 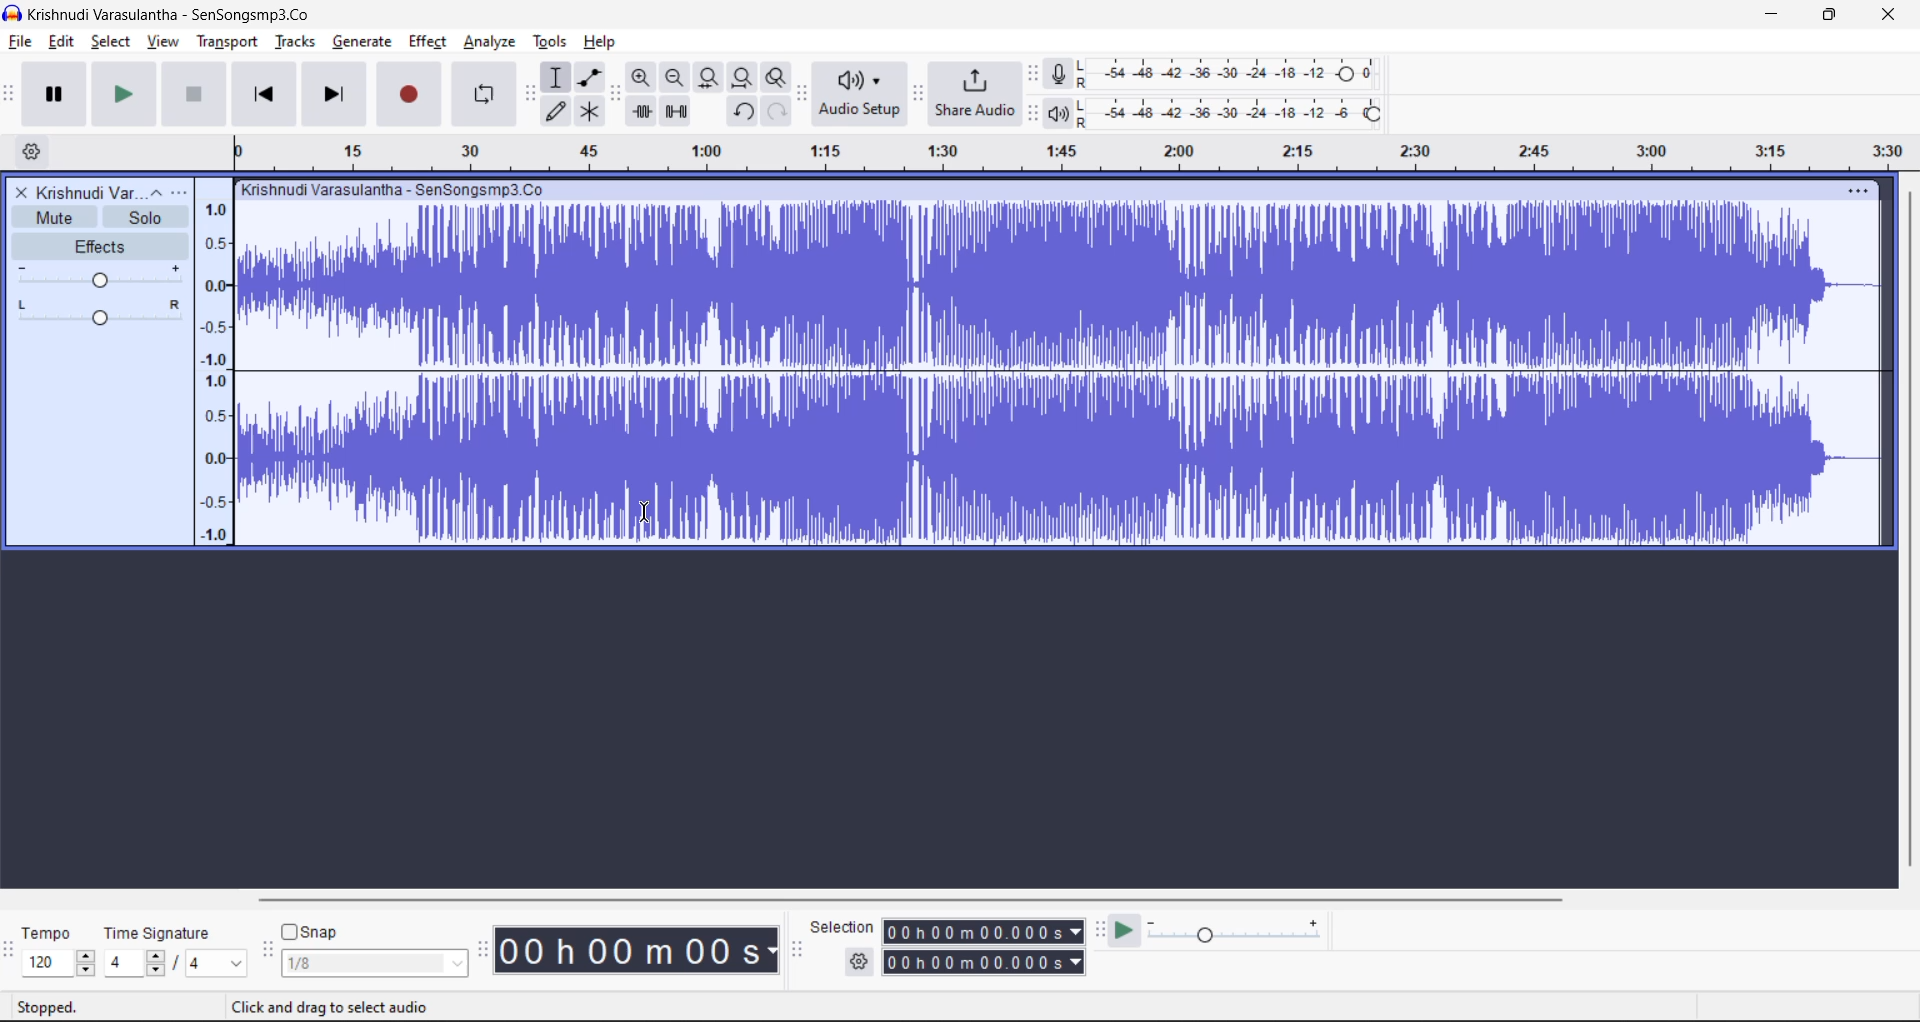 What do you see at coordinates (674, 76) in the screenshot?
I see `zoom out` at bounding box center [674, 76].